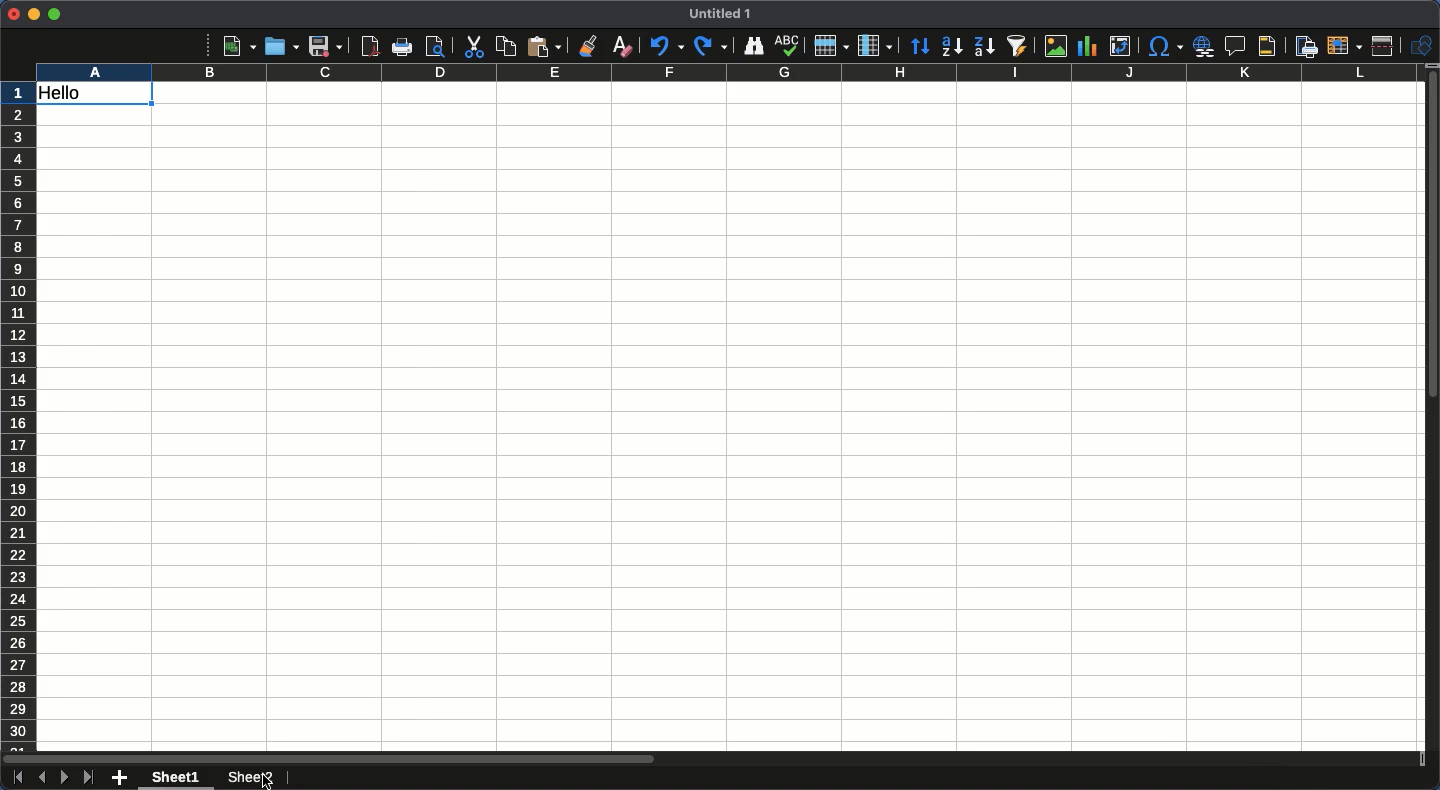 Image resolution: width=1440 pixels, height=790 pixels. I want to click on Next sheet, so click(65, 778).